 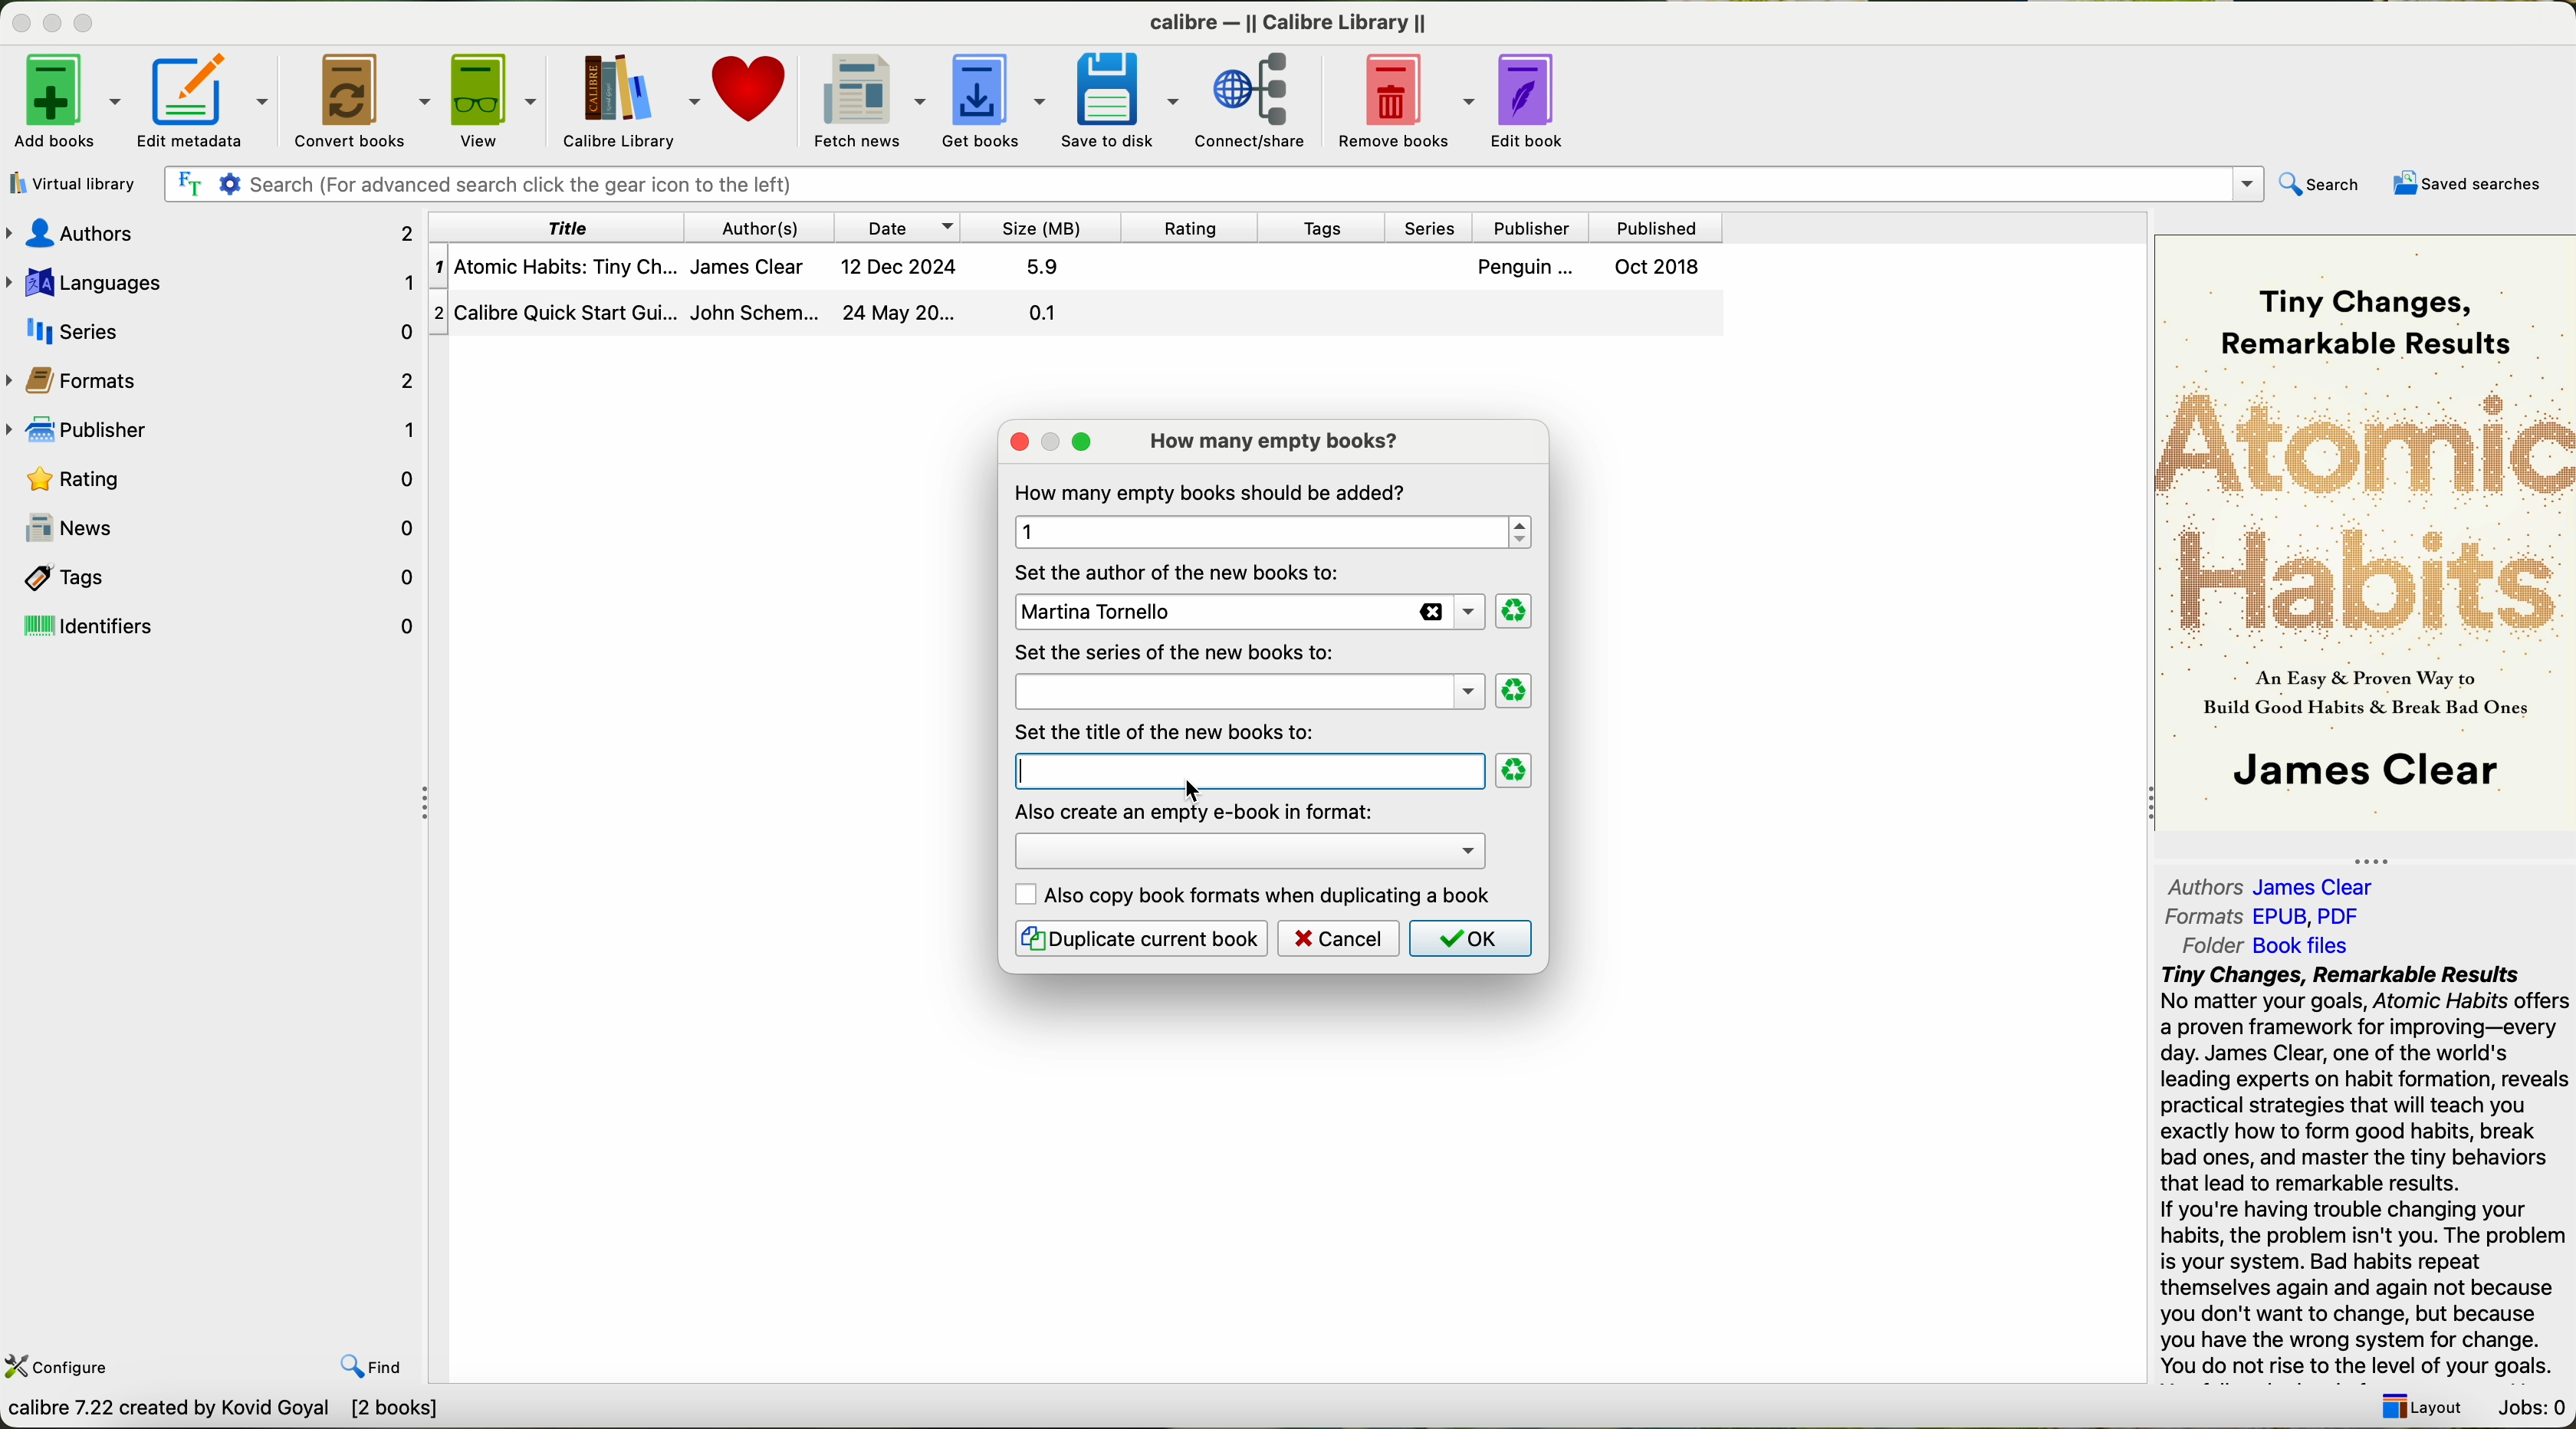 I want to click on tags, so click(x=213, y=575).